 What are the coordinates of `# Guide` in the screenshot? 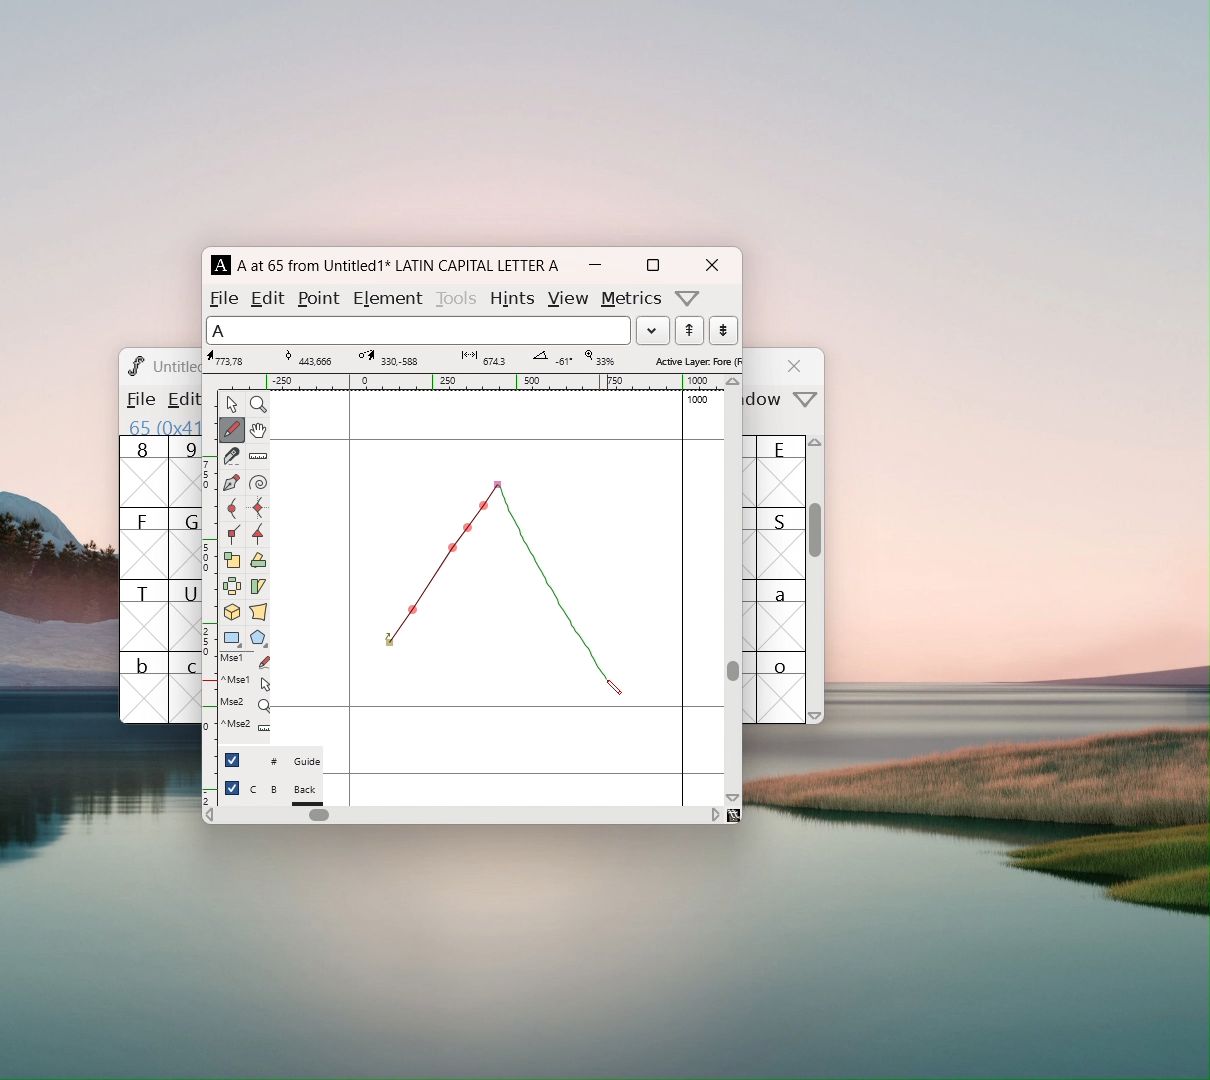 It's located at (285, 762).